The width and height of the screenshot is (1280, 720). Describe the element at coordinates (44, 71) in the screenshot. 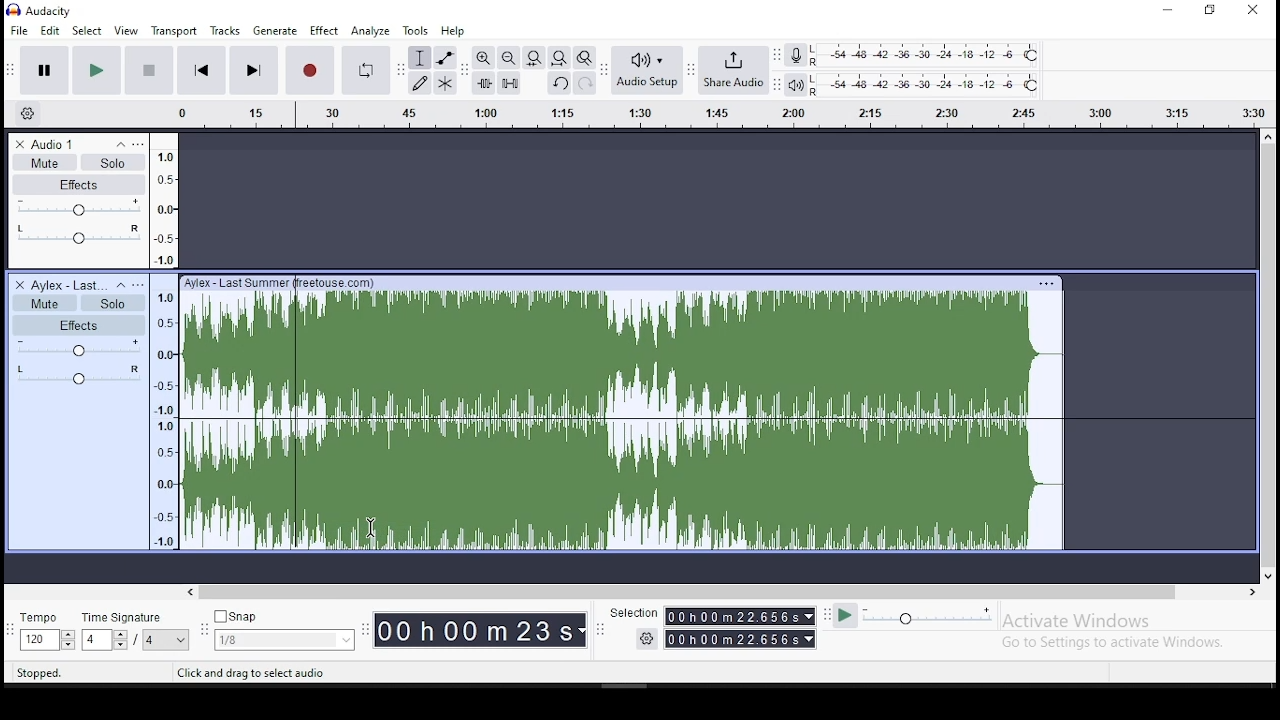

I see `pause` at that location.